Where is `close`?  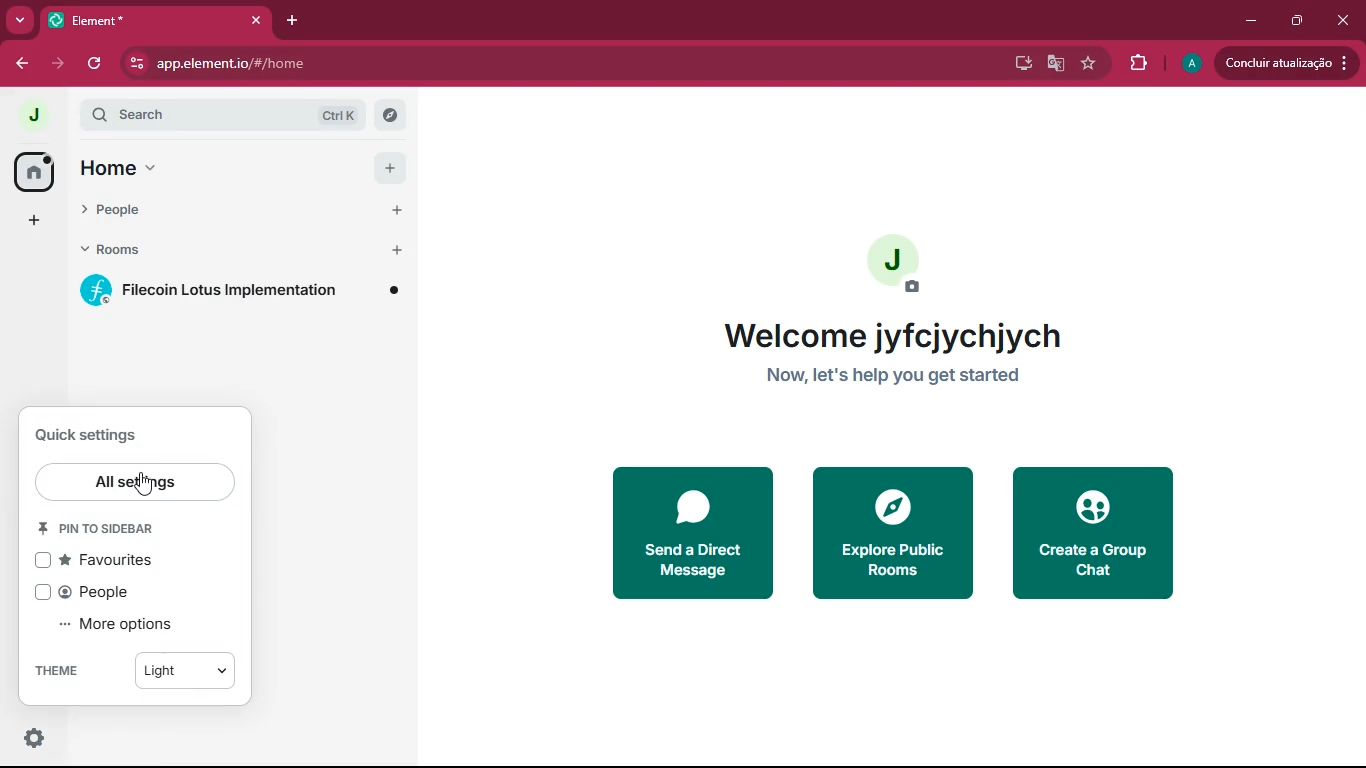
close is located at coordinates (1345, 23).